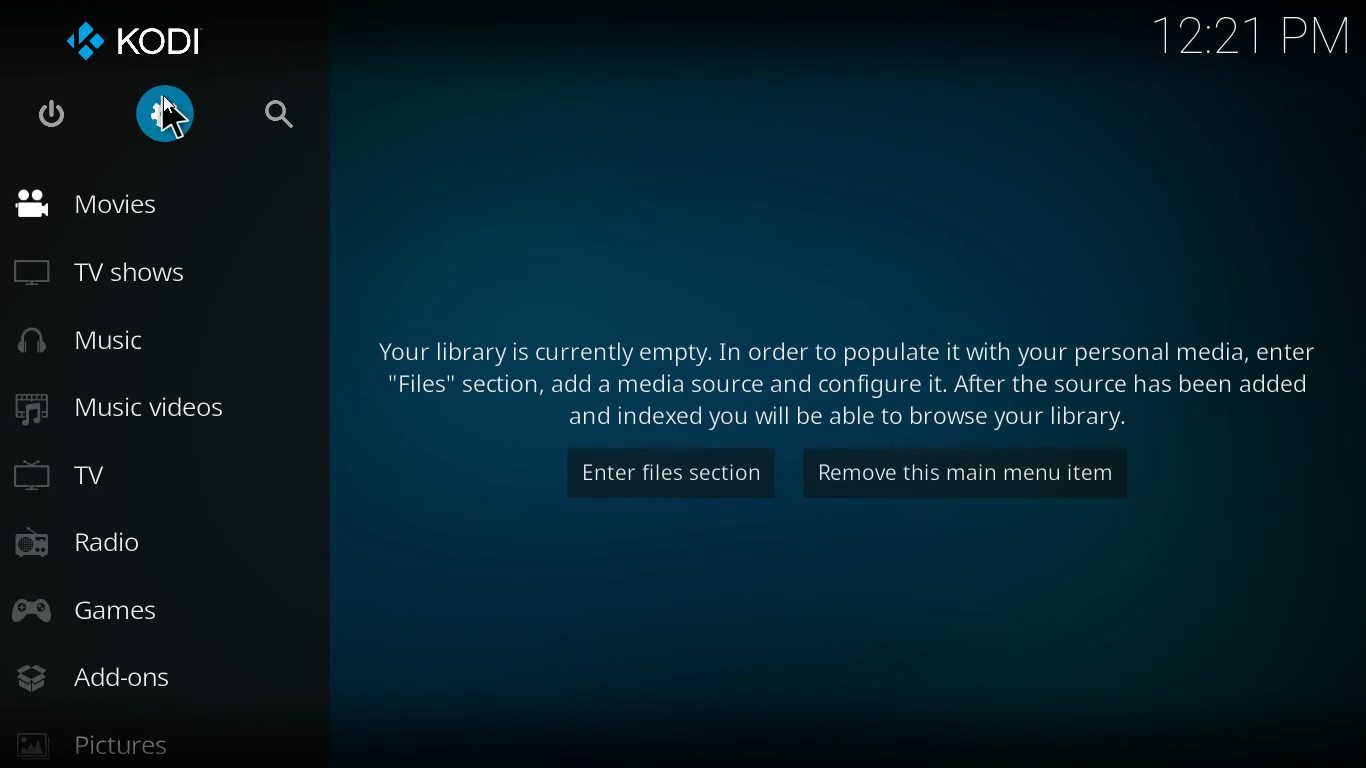  What do you see at coordinates (149, 276) in the screenshot?
I see `tv shows` at bounding box center [149, 276].